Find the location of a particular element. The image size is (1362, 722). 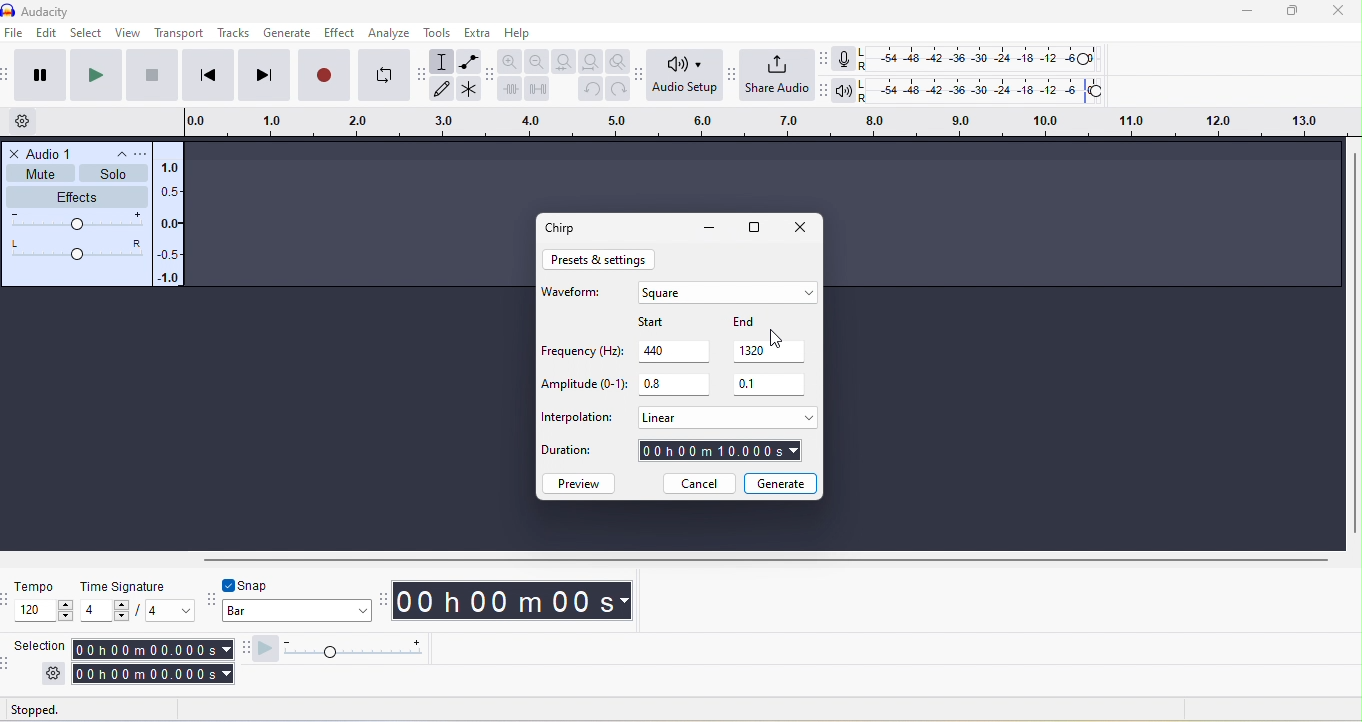

audacity selection toolbar is located at coordinates (9, 662).